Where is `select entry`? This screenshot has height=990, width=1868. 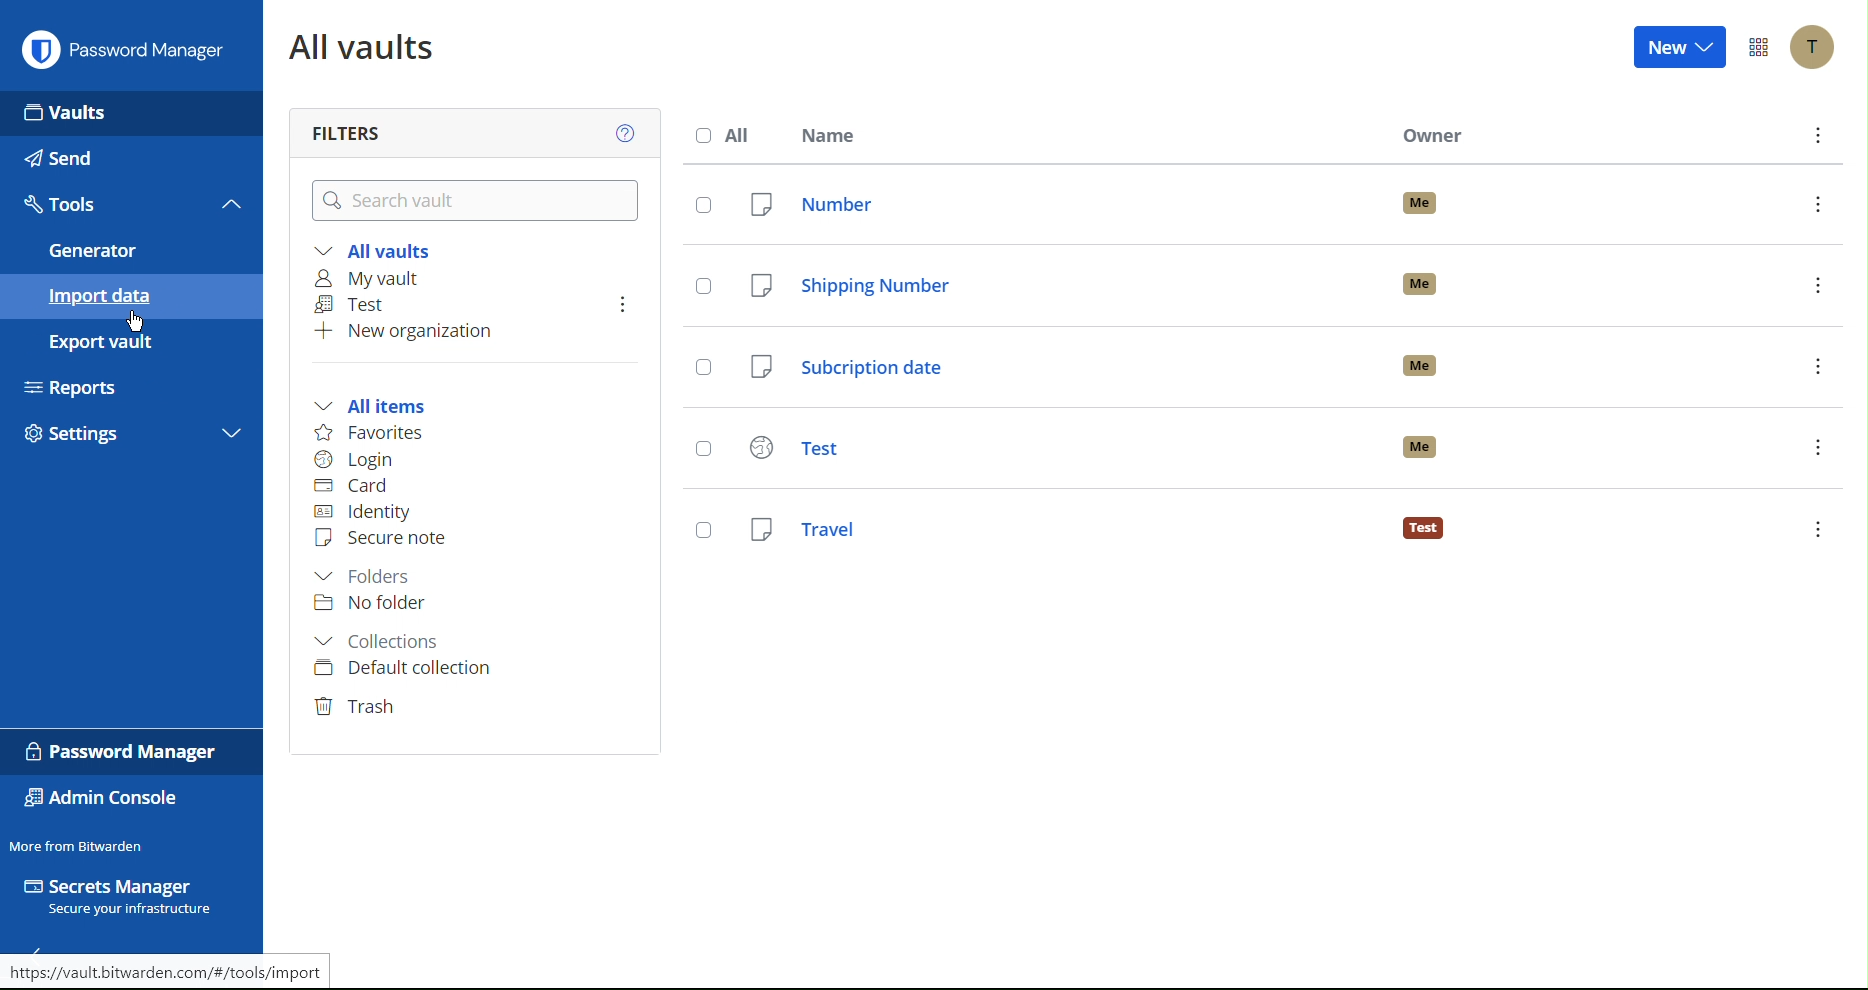 select entry is located at coordinates (702, 450).